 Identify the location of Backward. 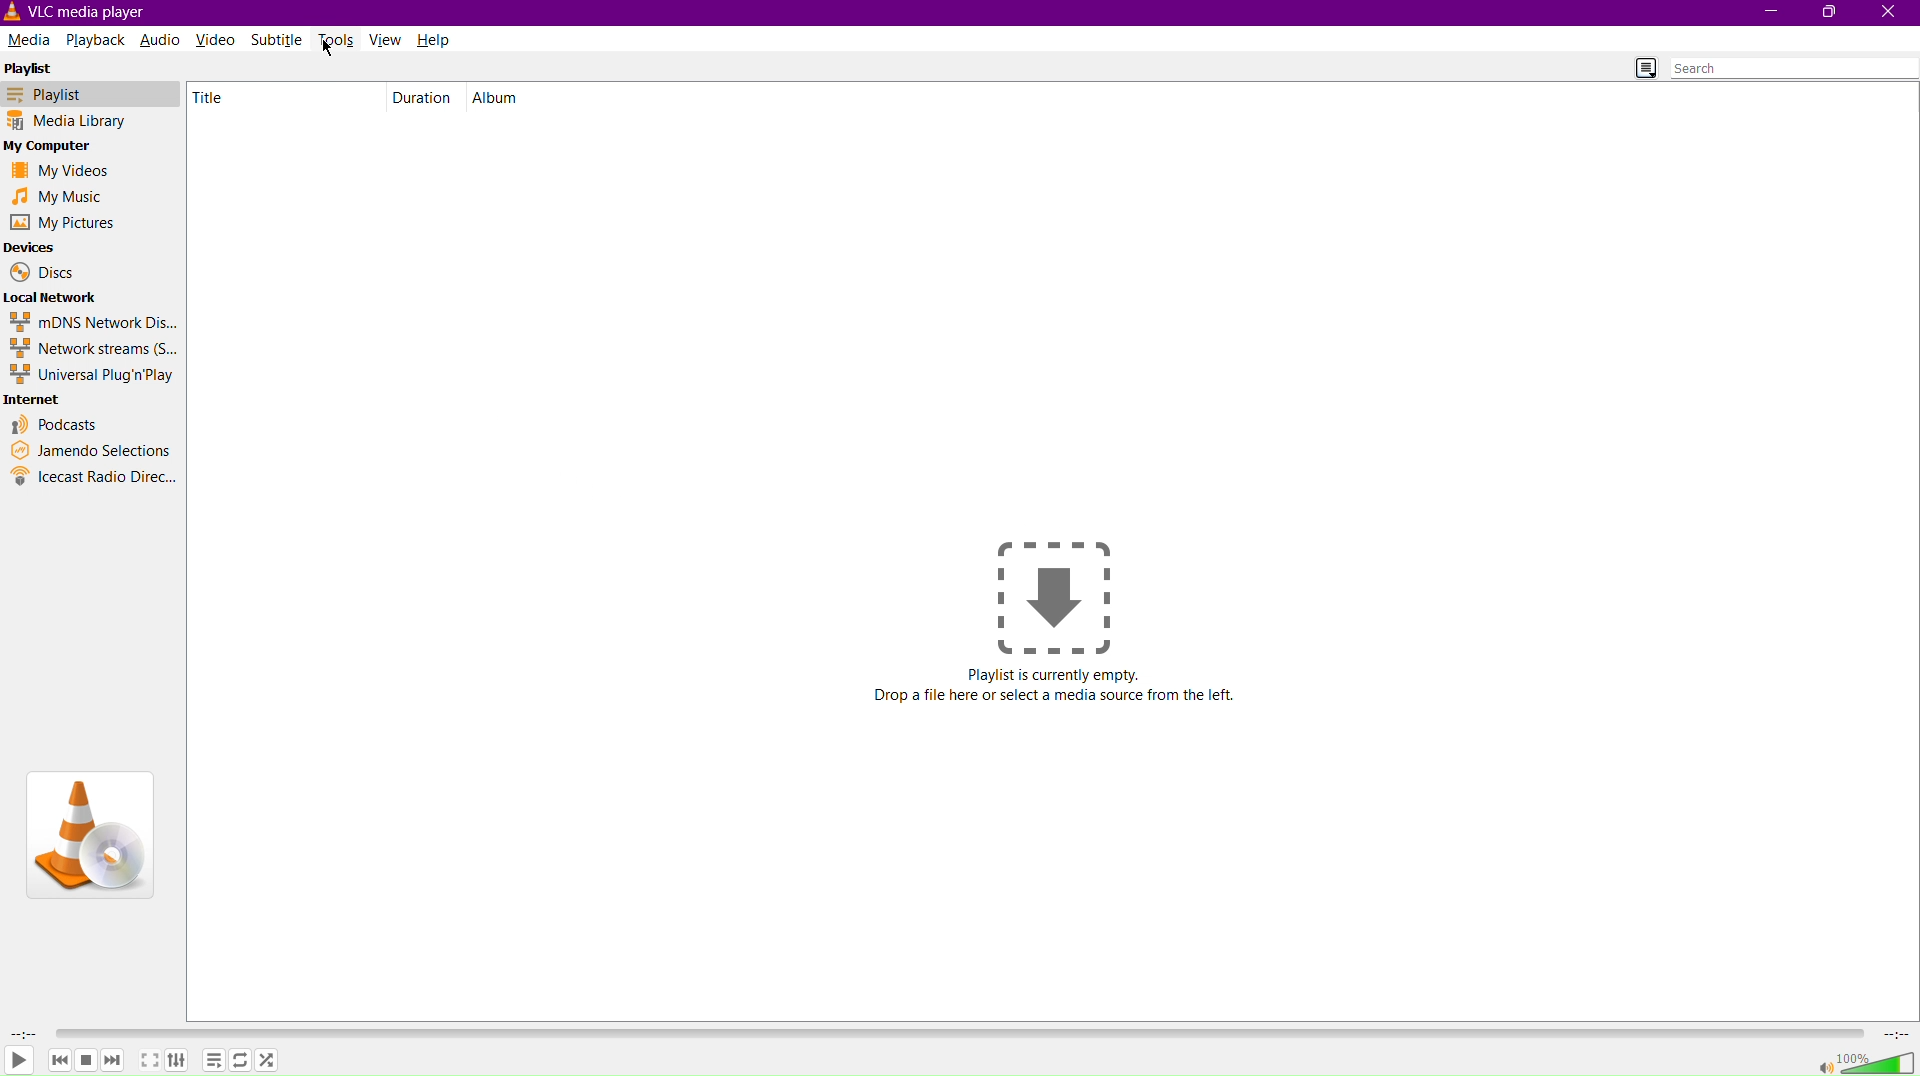
(58, 1058).